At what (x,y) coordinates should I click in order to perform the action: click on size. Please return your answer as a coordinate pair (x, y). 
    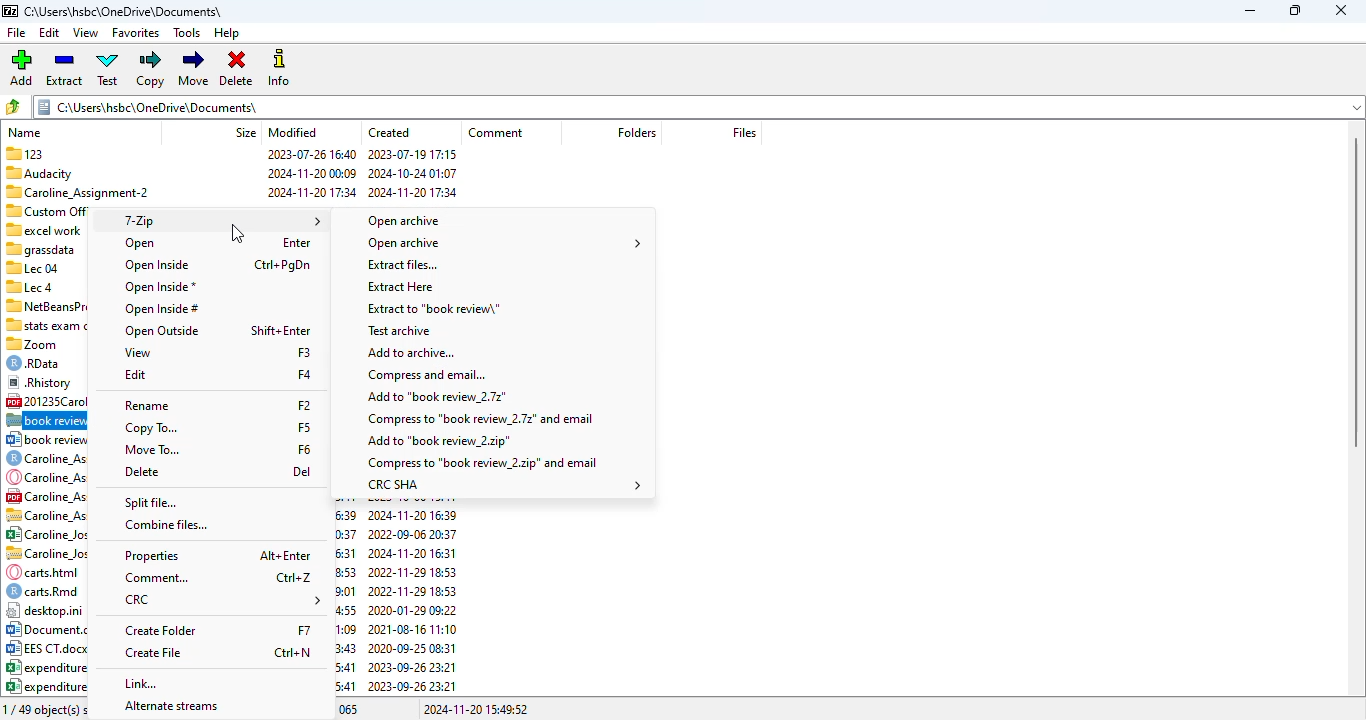
    Looking at the image, I should click on (245, 131).